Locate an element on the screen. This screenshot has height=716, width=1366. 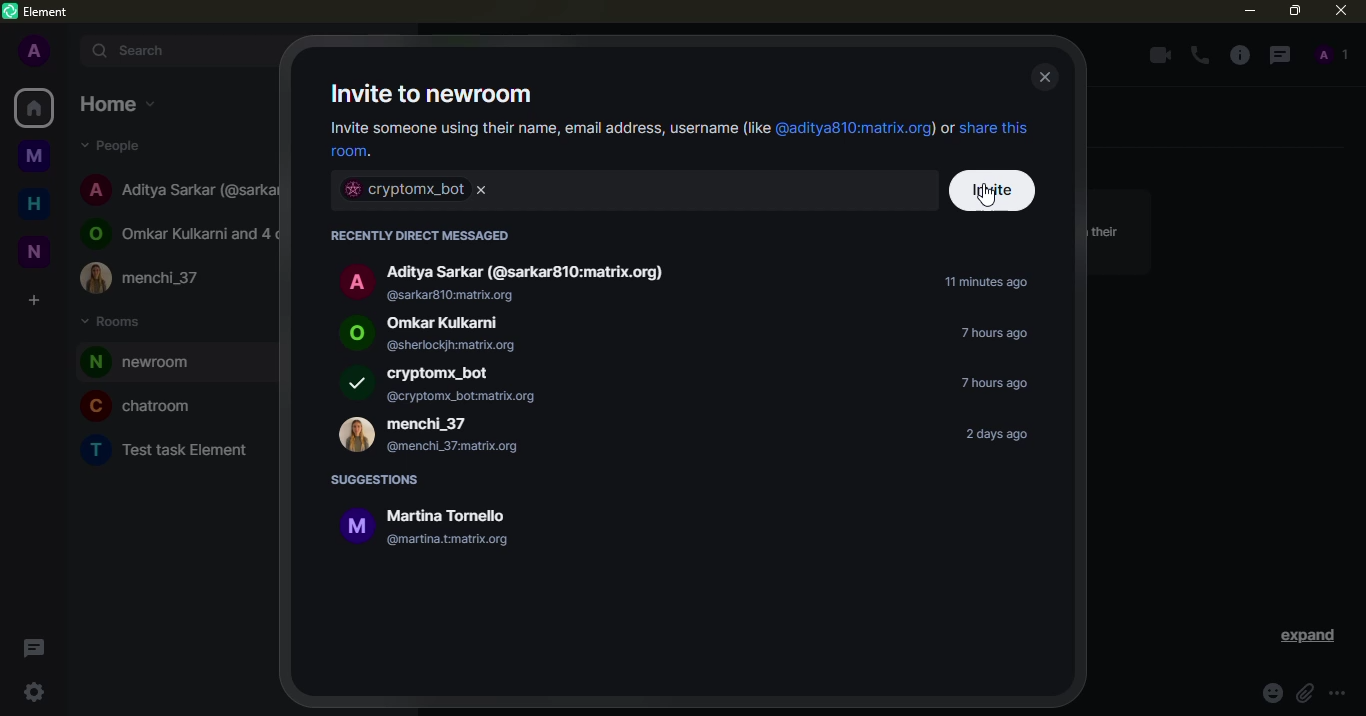
bot selected is located at coordinates (405, 188).